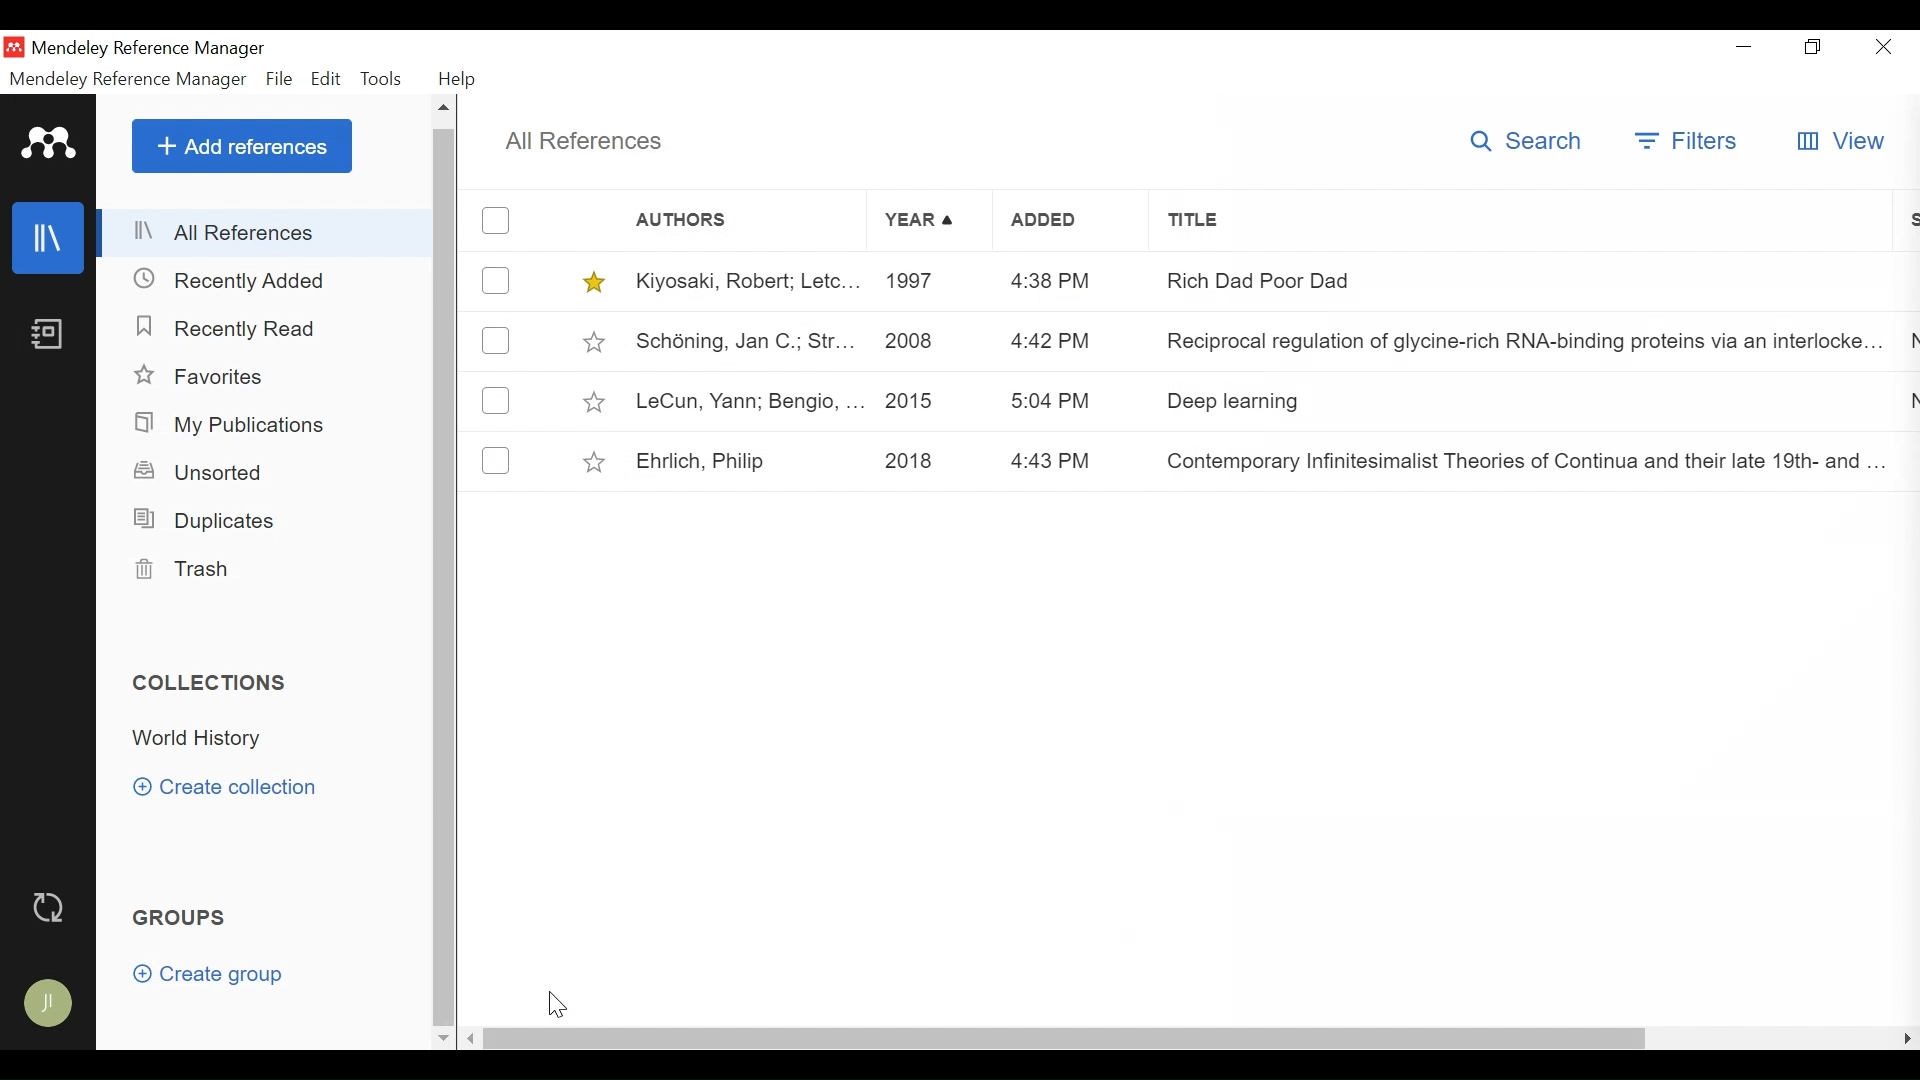 This screenshot has height=1080, width=1920. Describe the element at coordinates (472, 1039) in the screenshot. I see `Scroll left` at that location.